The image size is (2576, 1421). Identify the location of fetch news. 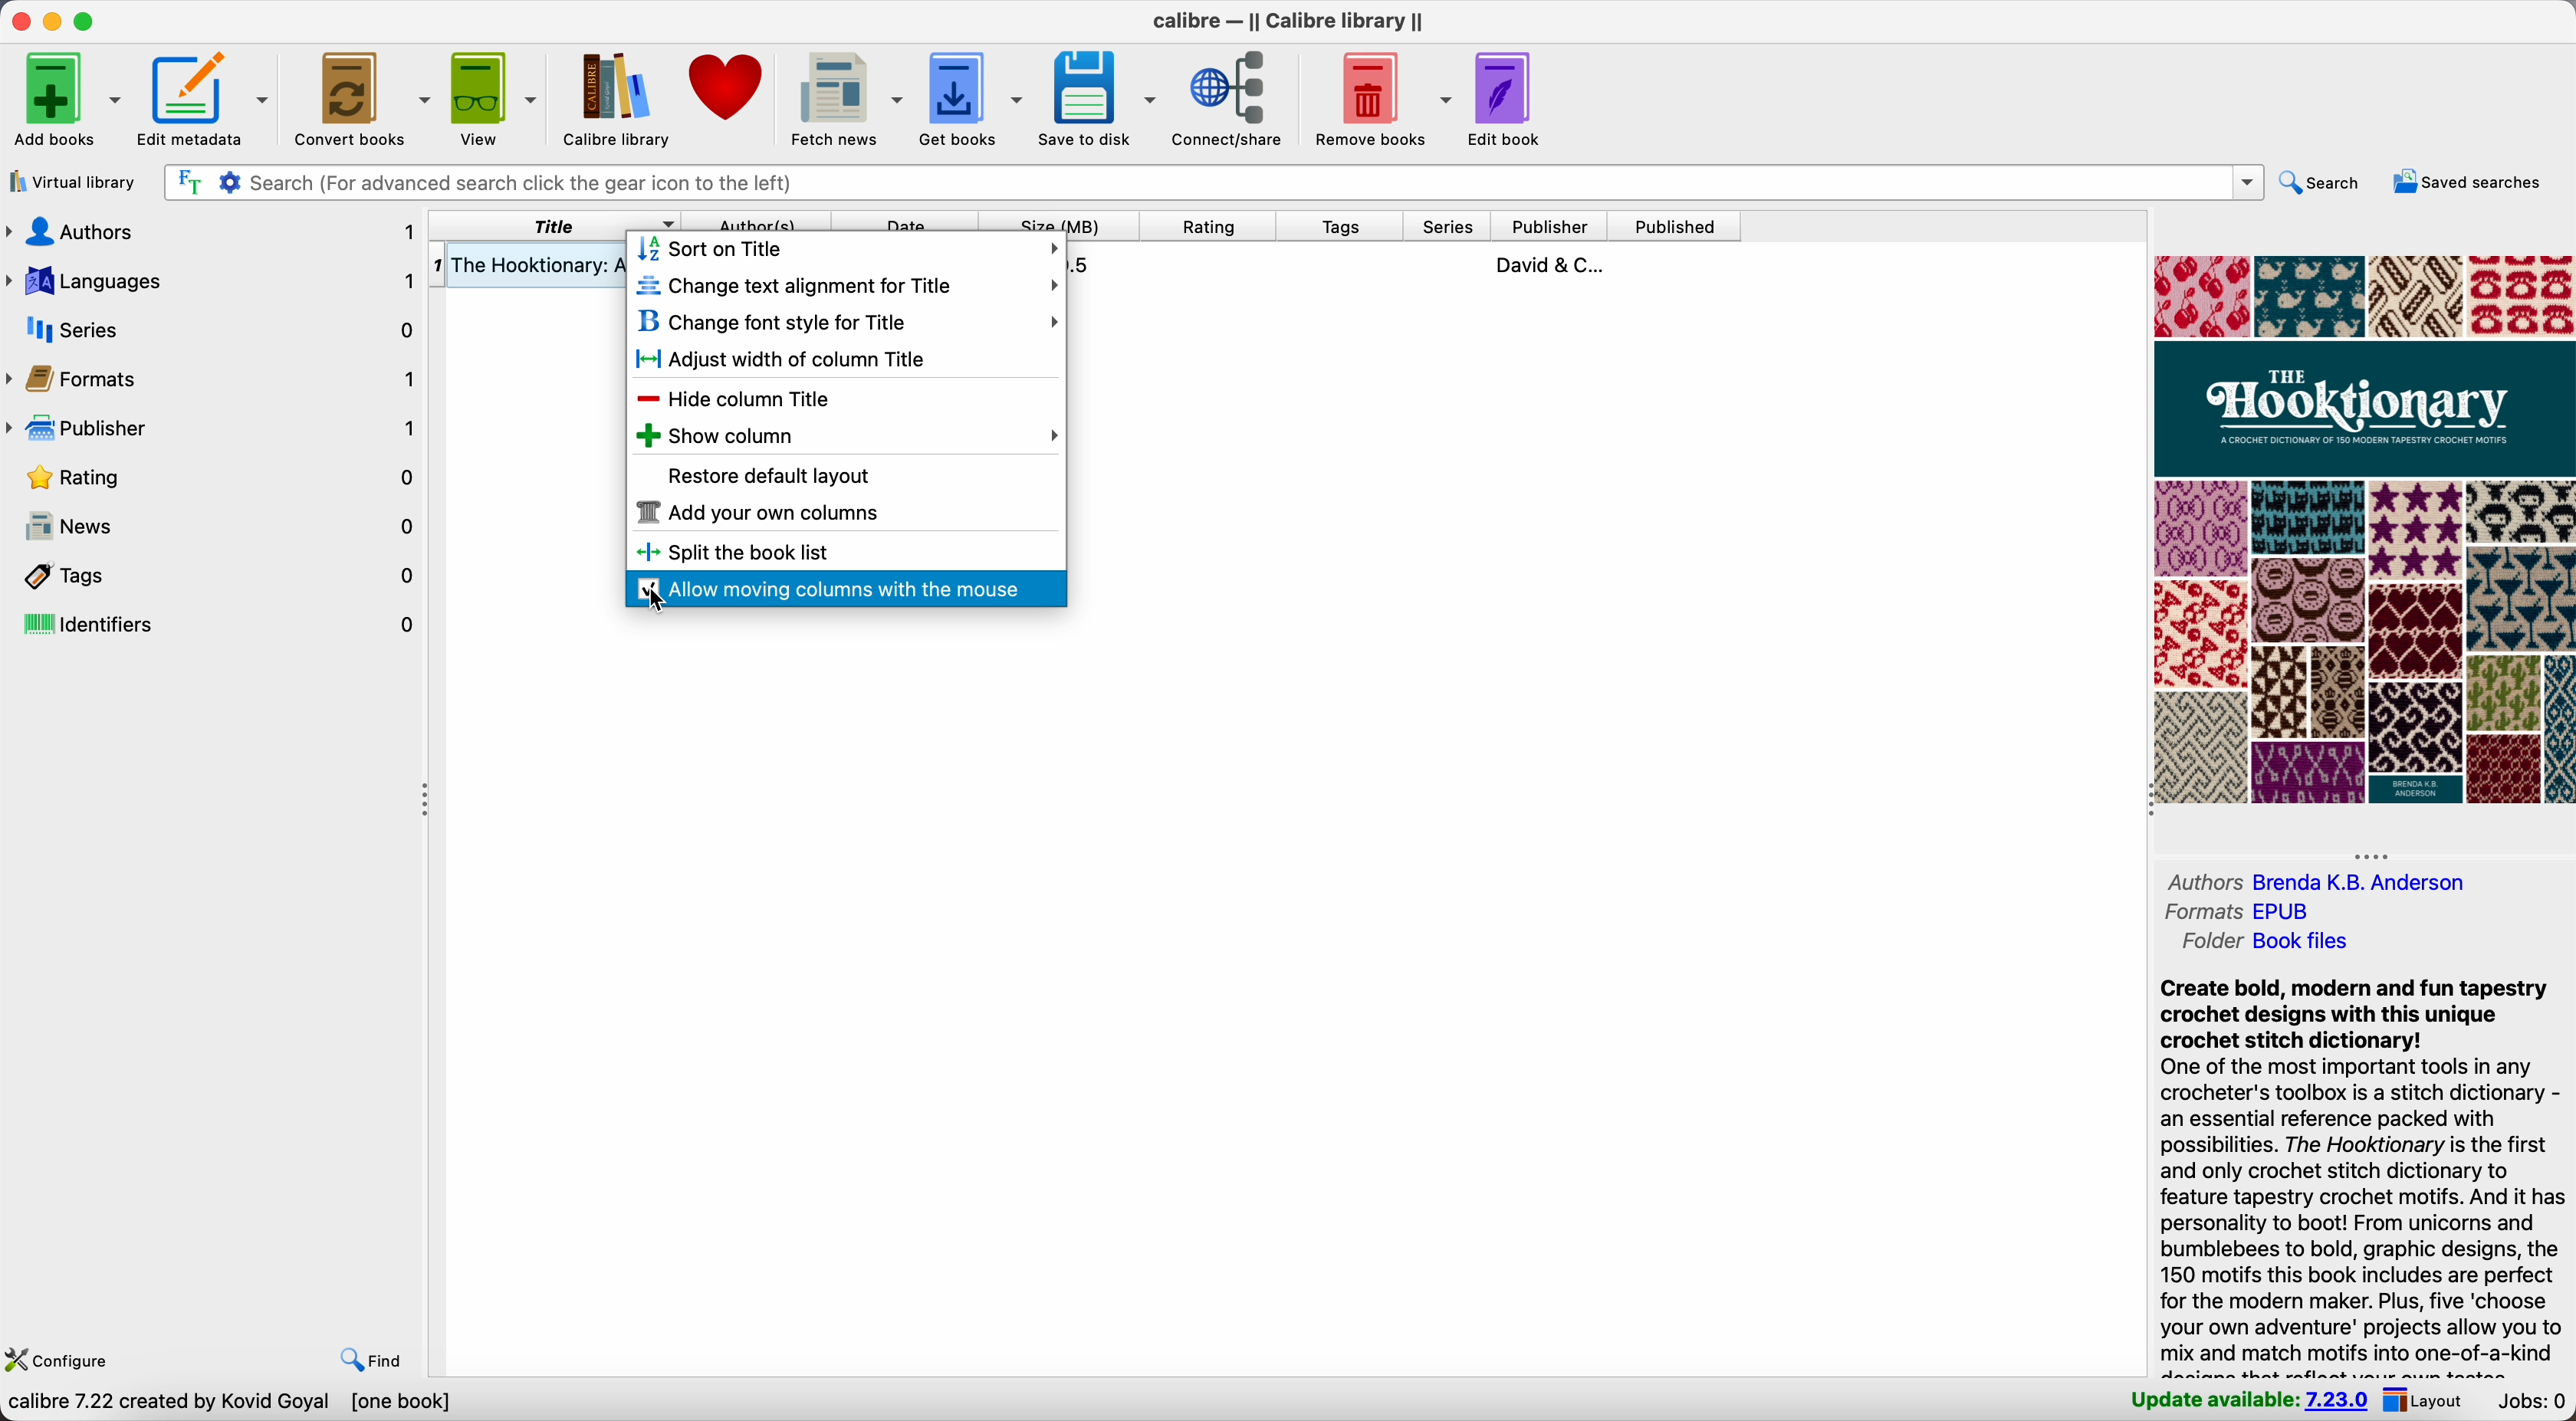
(847, 96).